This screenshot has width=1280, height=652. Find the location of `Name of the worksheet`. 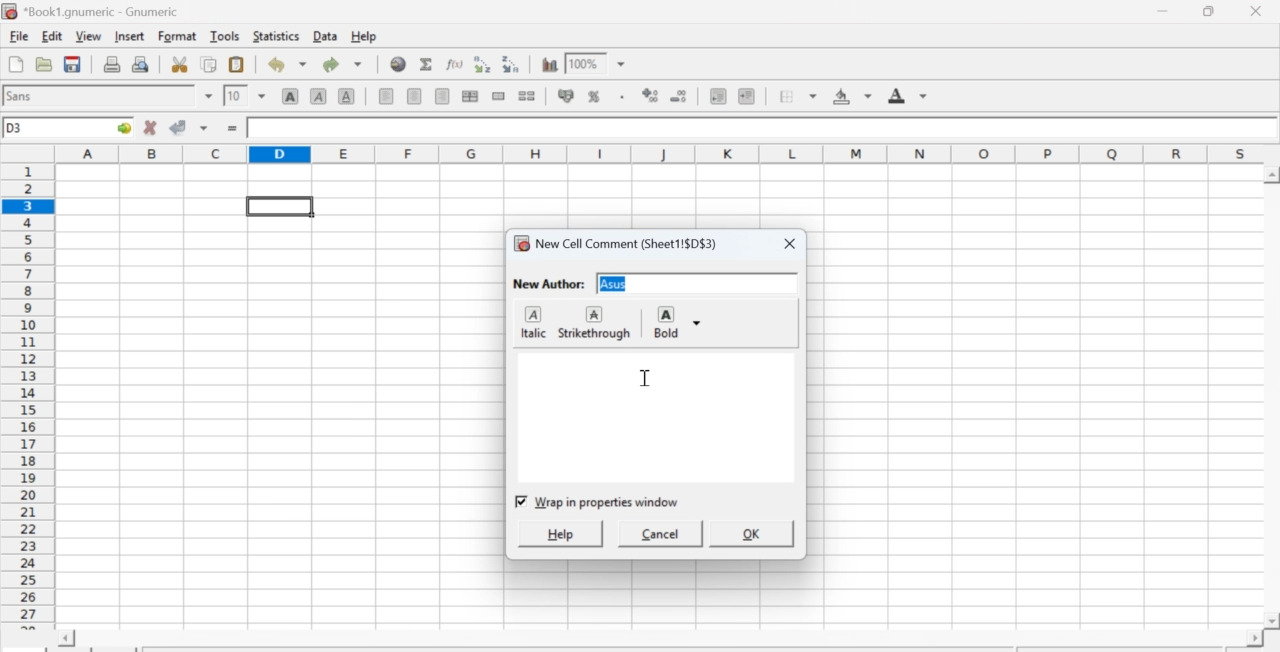

Name of the worksheet is located at coordinates (105, 11).